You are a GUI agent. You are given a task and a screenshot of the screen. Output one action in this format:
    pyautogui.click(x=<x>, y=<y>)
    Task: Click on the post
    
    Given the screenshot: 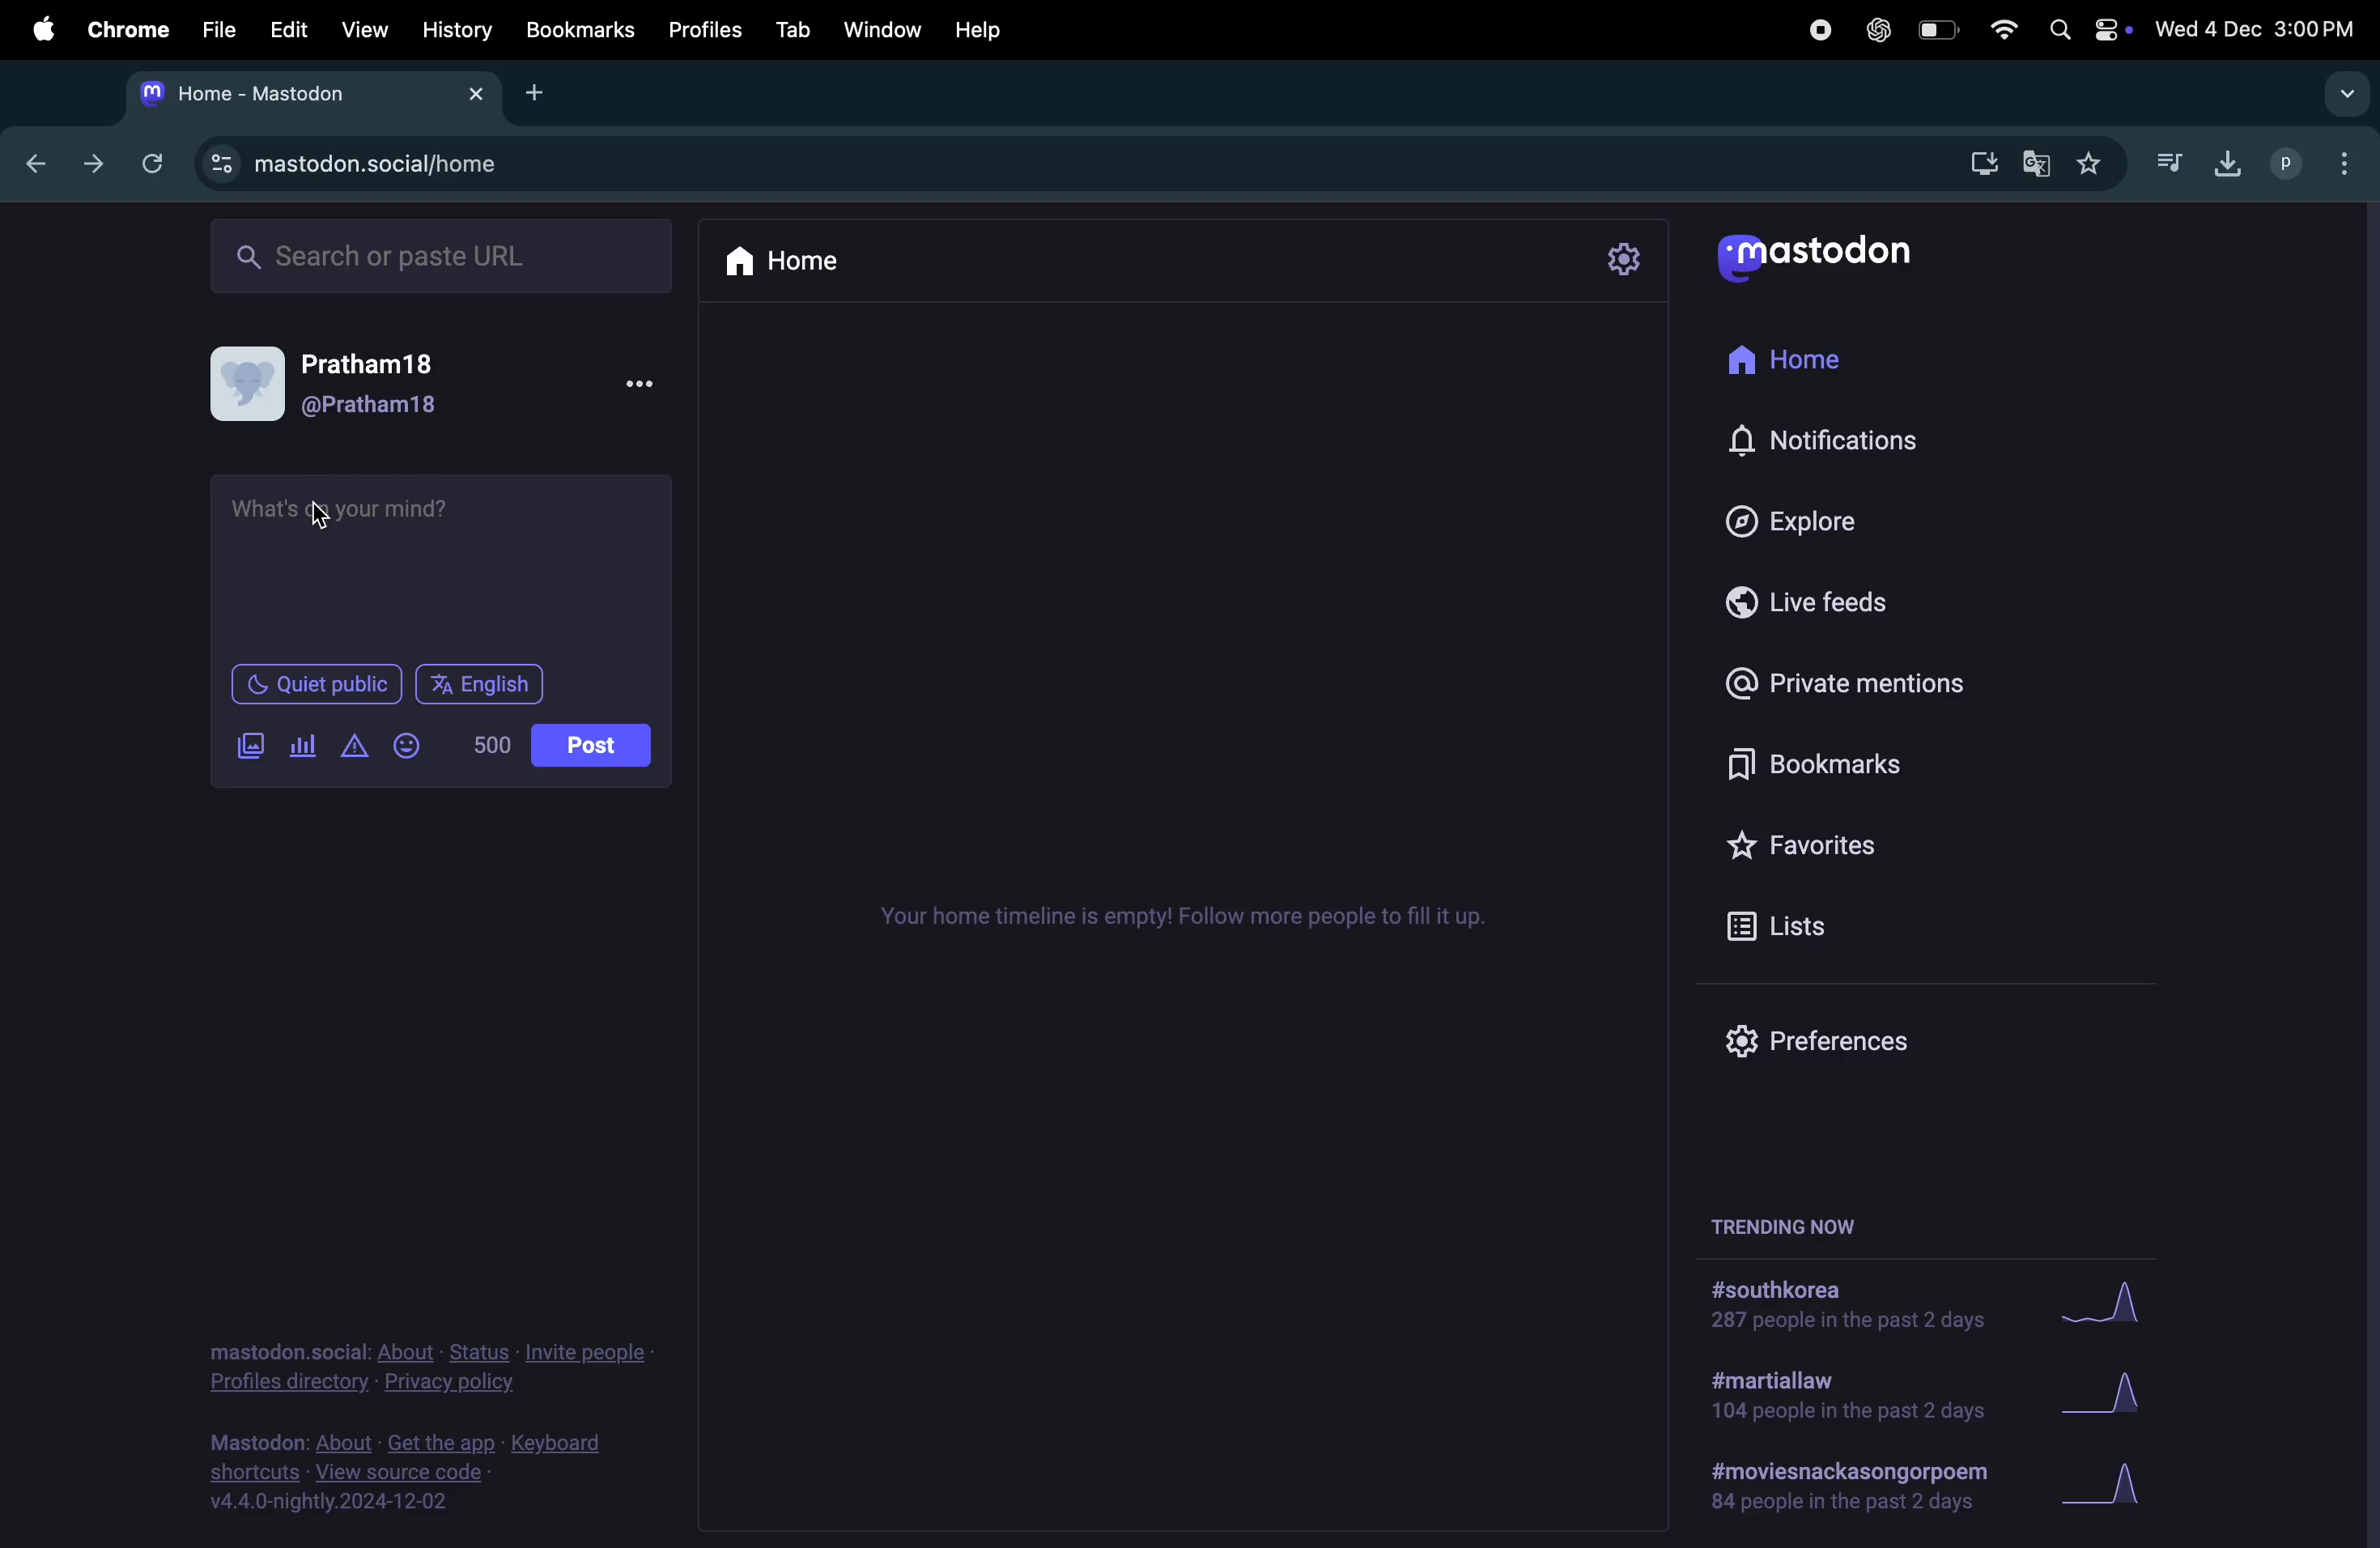 What is the action you would take?
    pyautogui.click(x=591, y=745)
    